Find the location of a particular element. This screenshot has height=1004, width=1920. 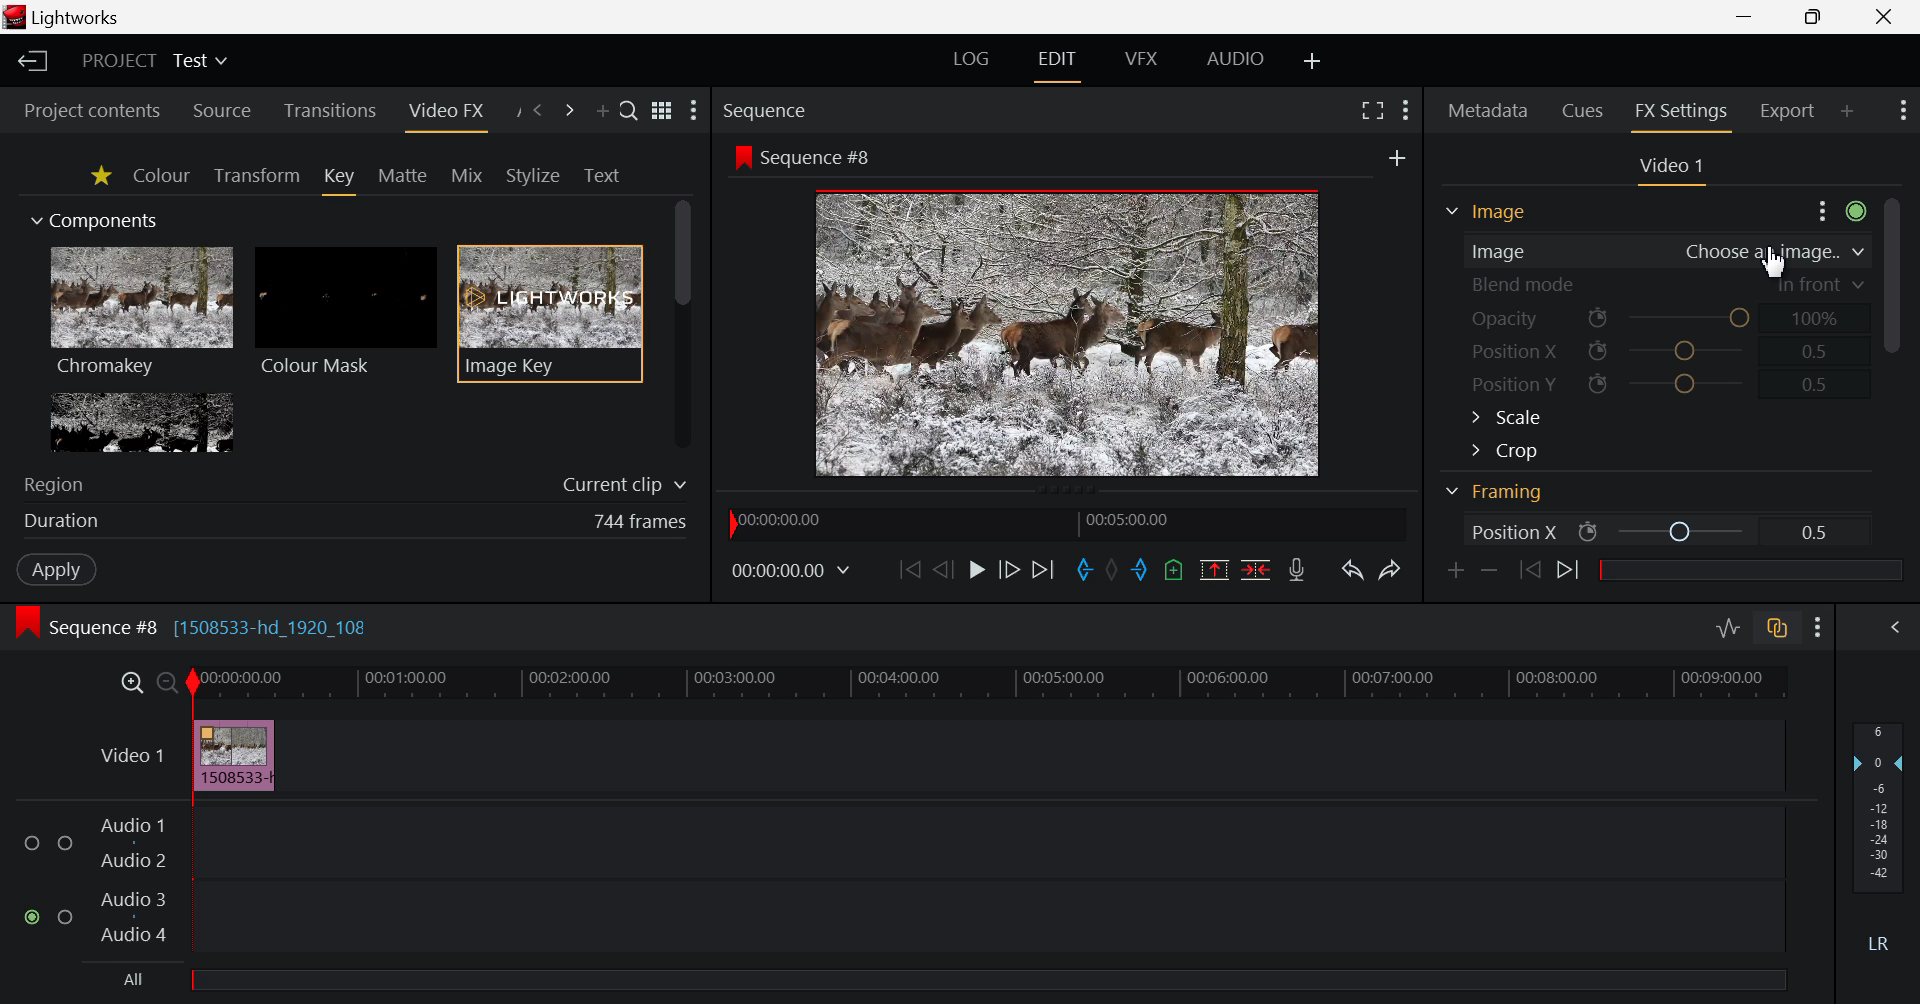

Previous Panel is located at coordinates (538, 110).